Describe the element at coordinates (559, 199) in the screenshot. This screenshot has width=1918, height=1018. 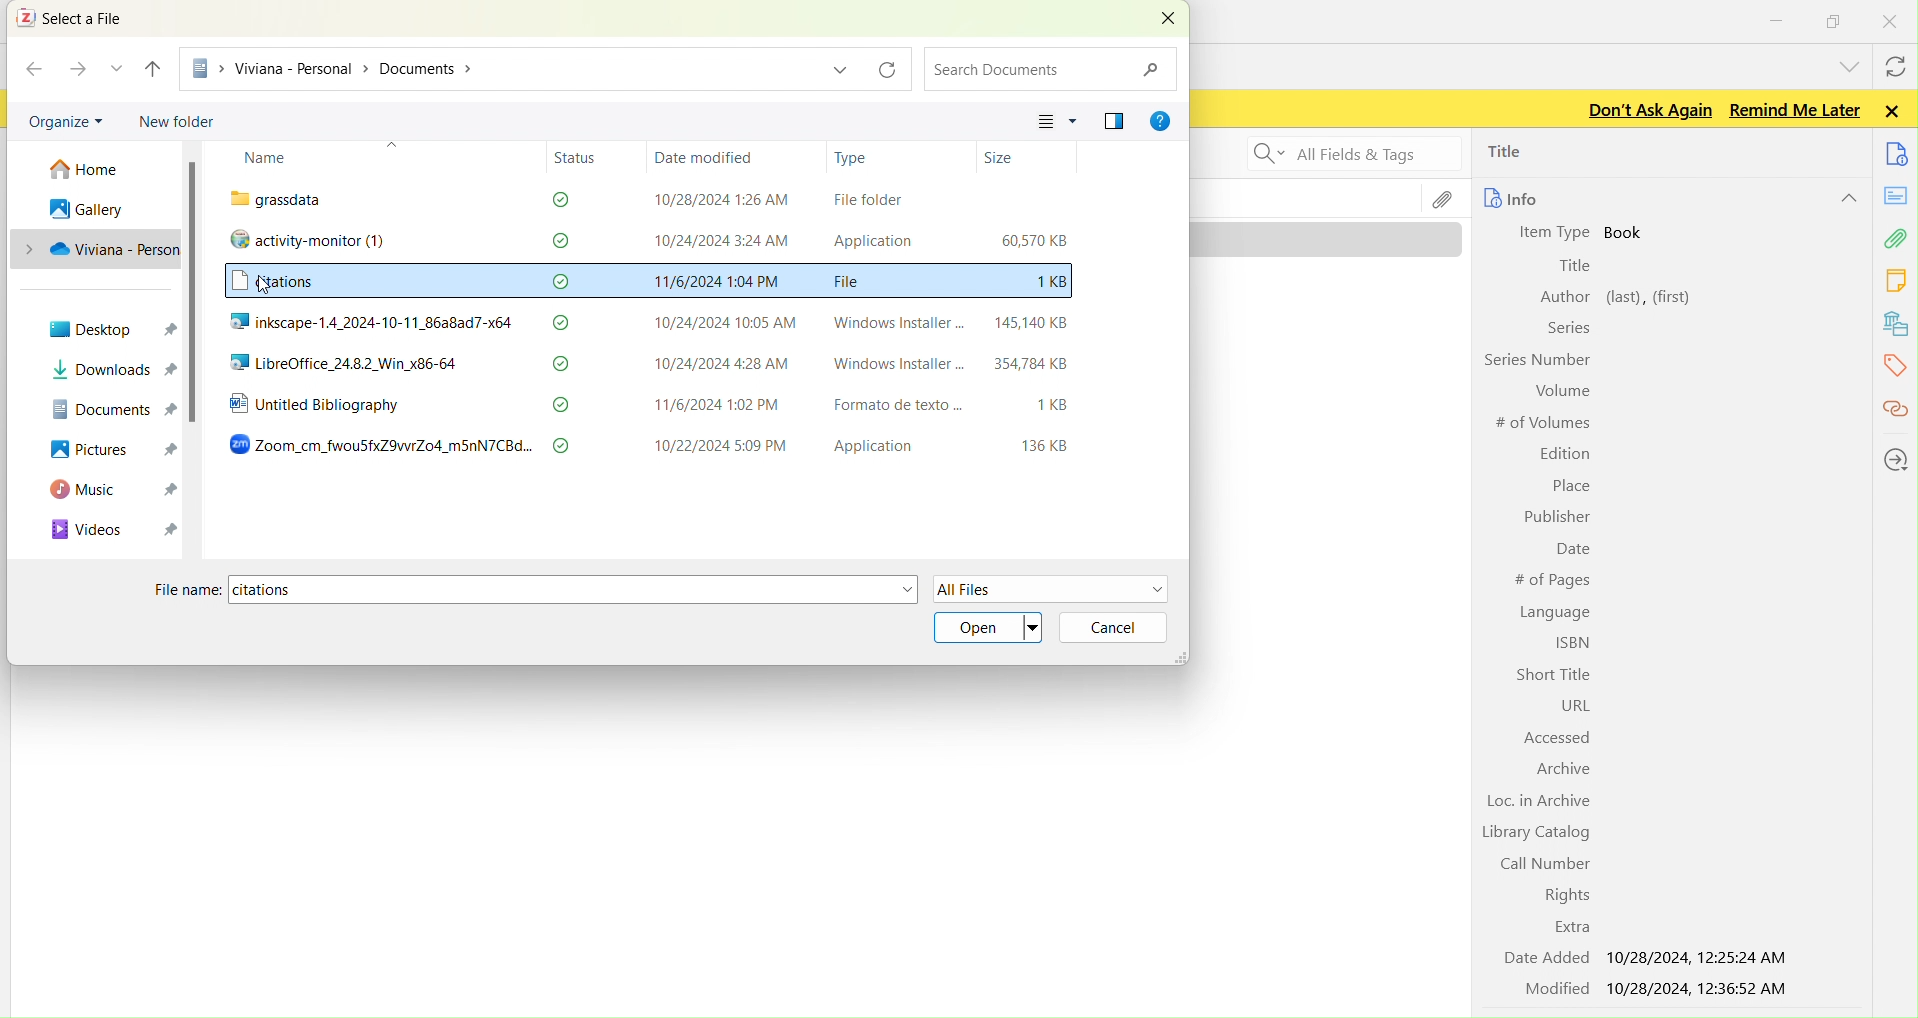
I see `check` at that location.